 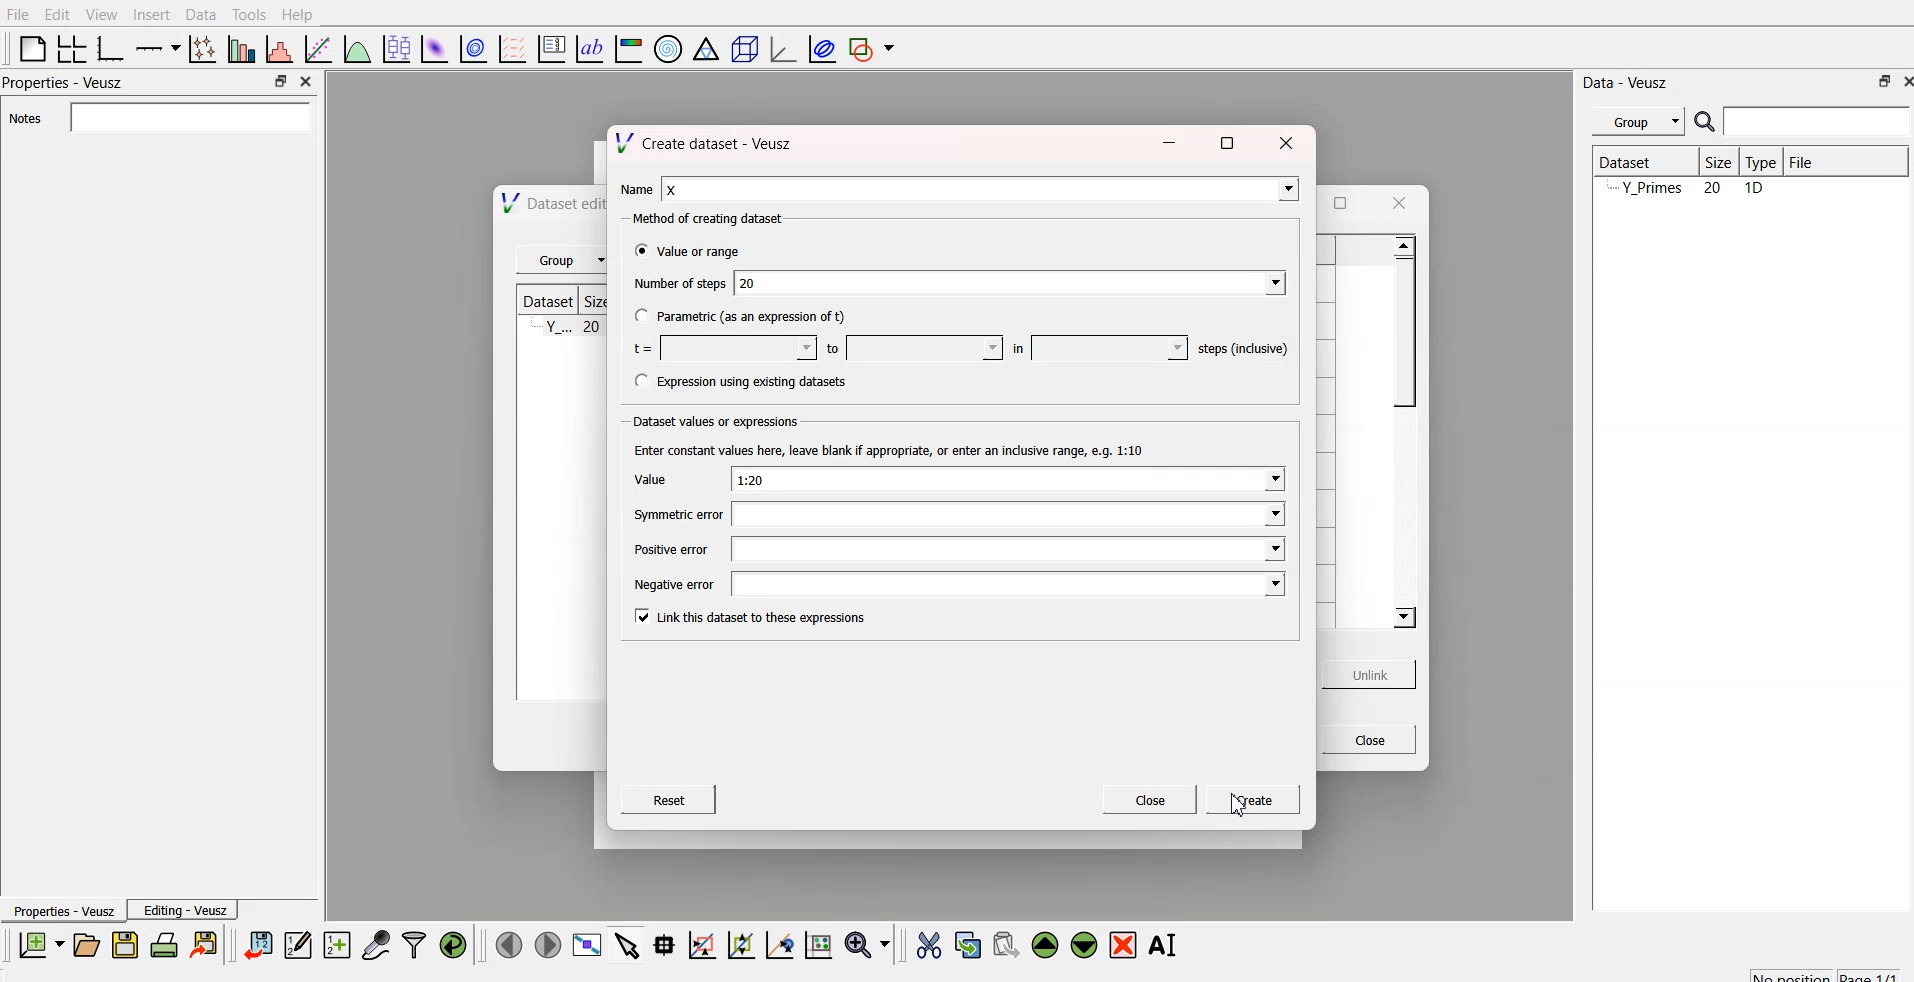 I want to click on open a document, so click(x=85, y=944).